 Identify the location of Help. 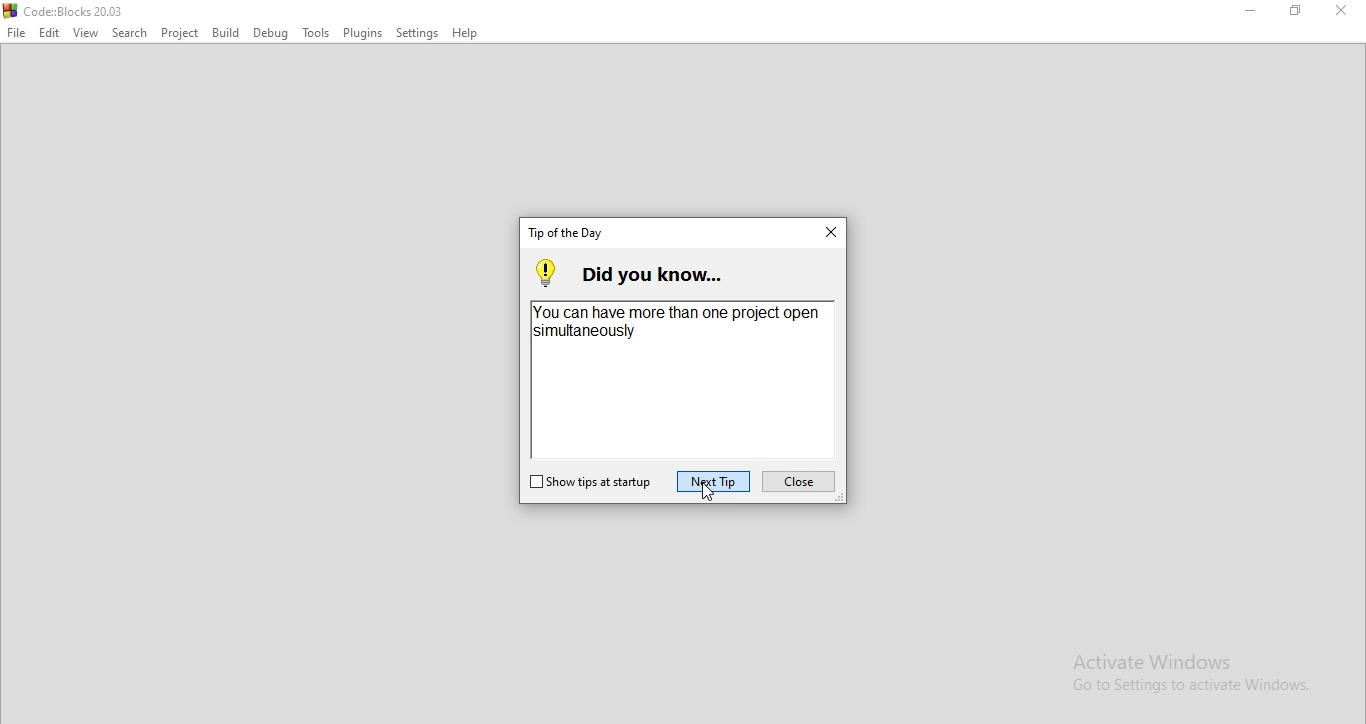
(463, 34).